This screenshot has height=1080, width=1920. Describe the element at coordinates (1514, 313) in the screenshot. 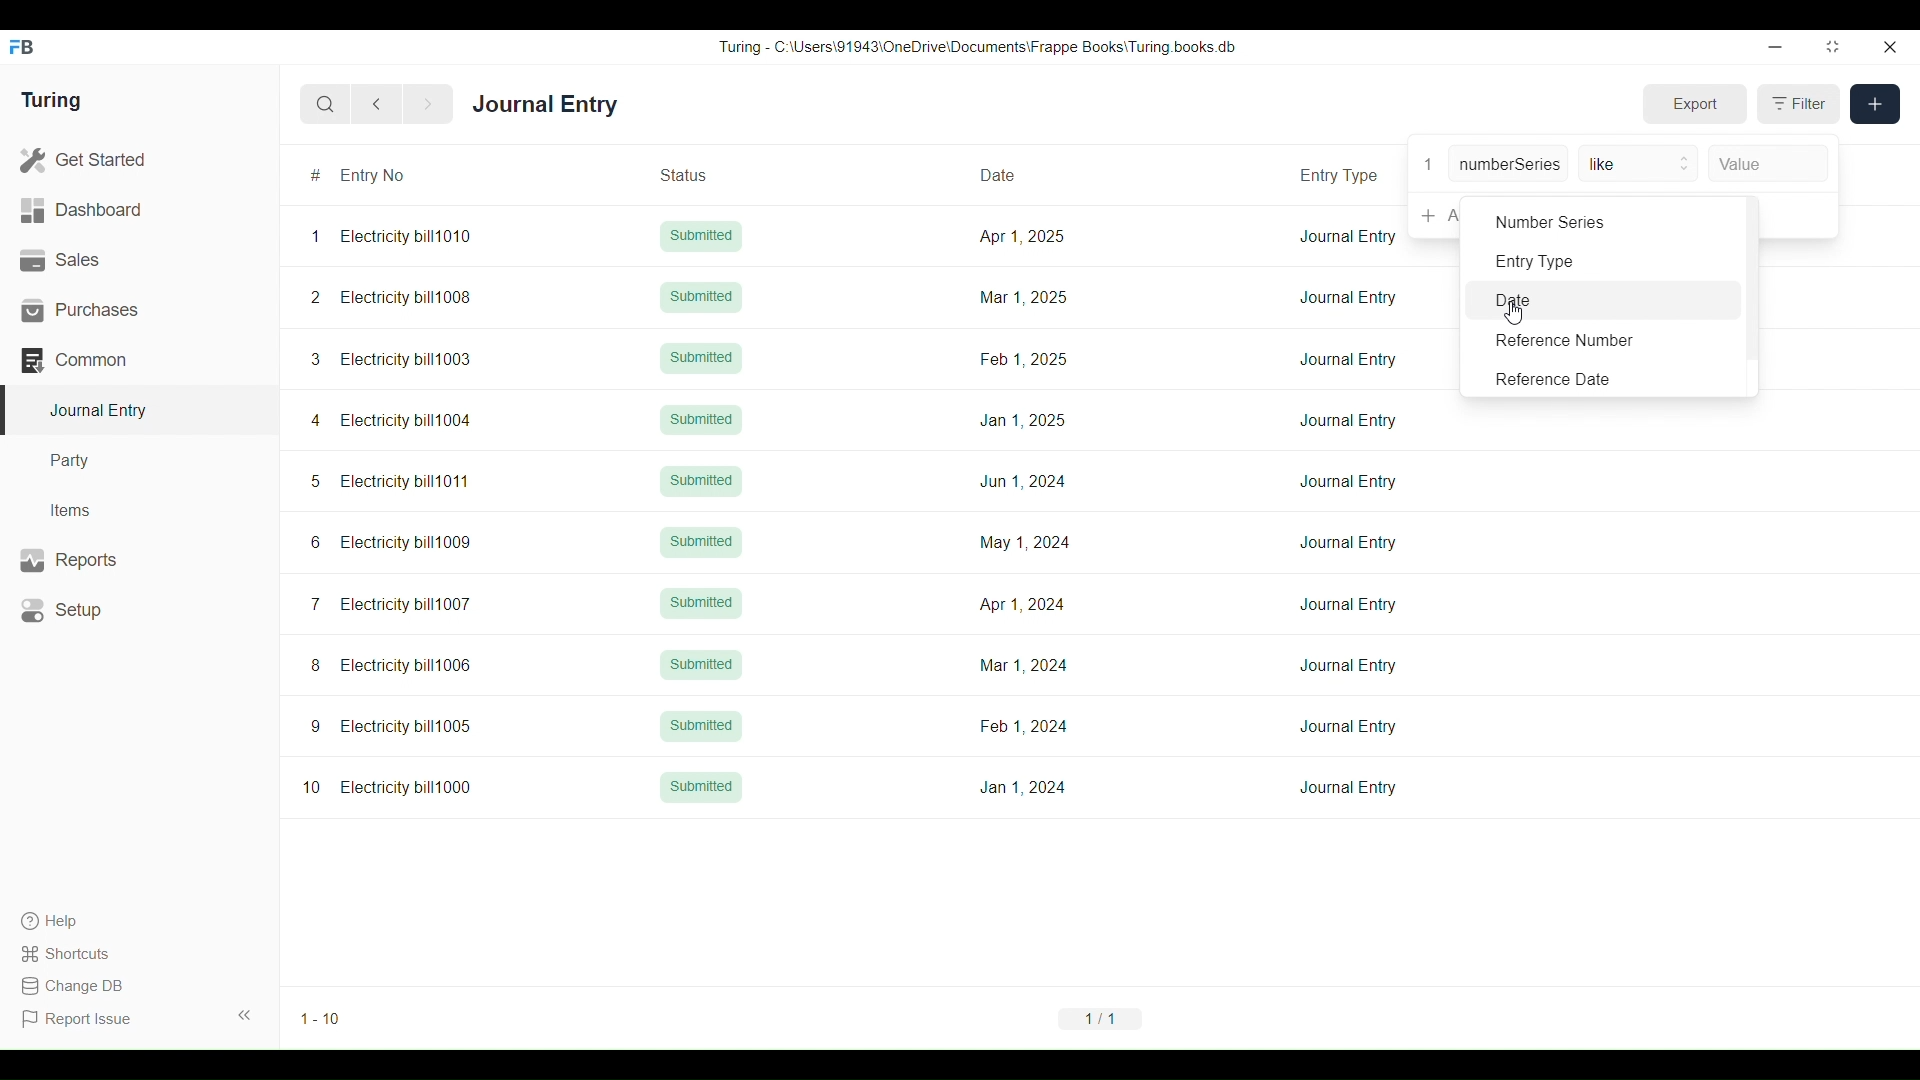

I see `Cursor` at that location.